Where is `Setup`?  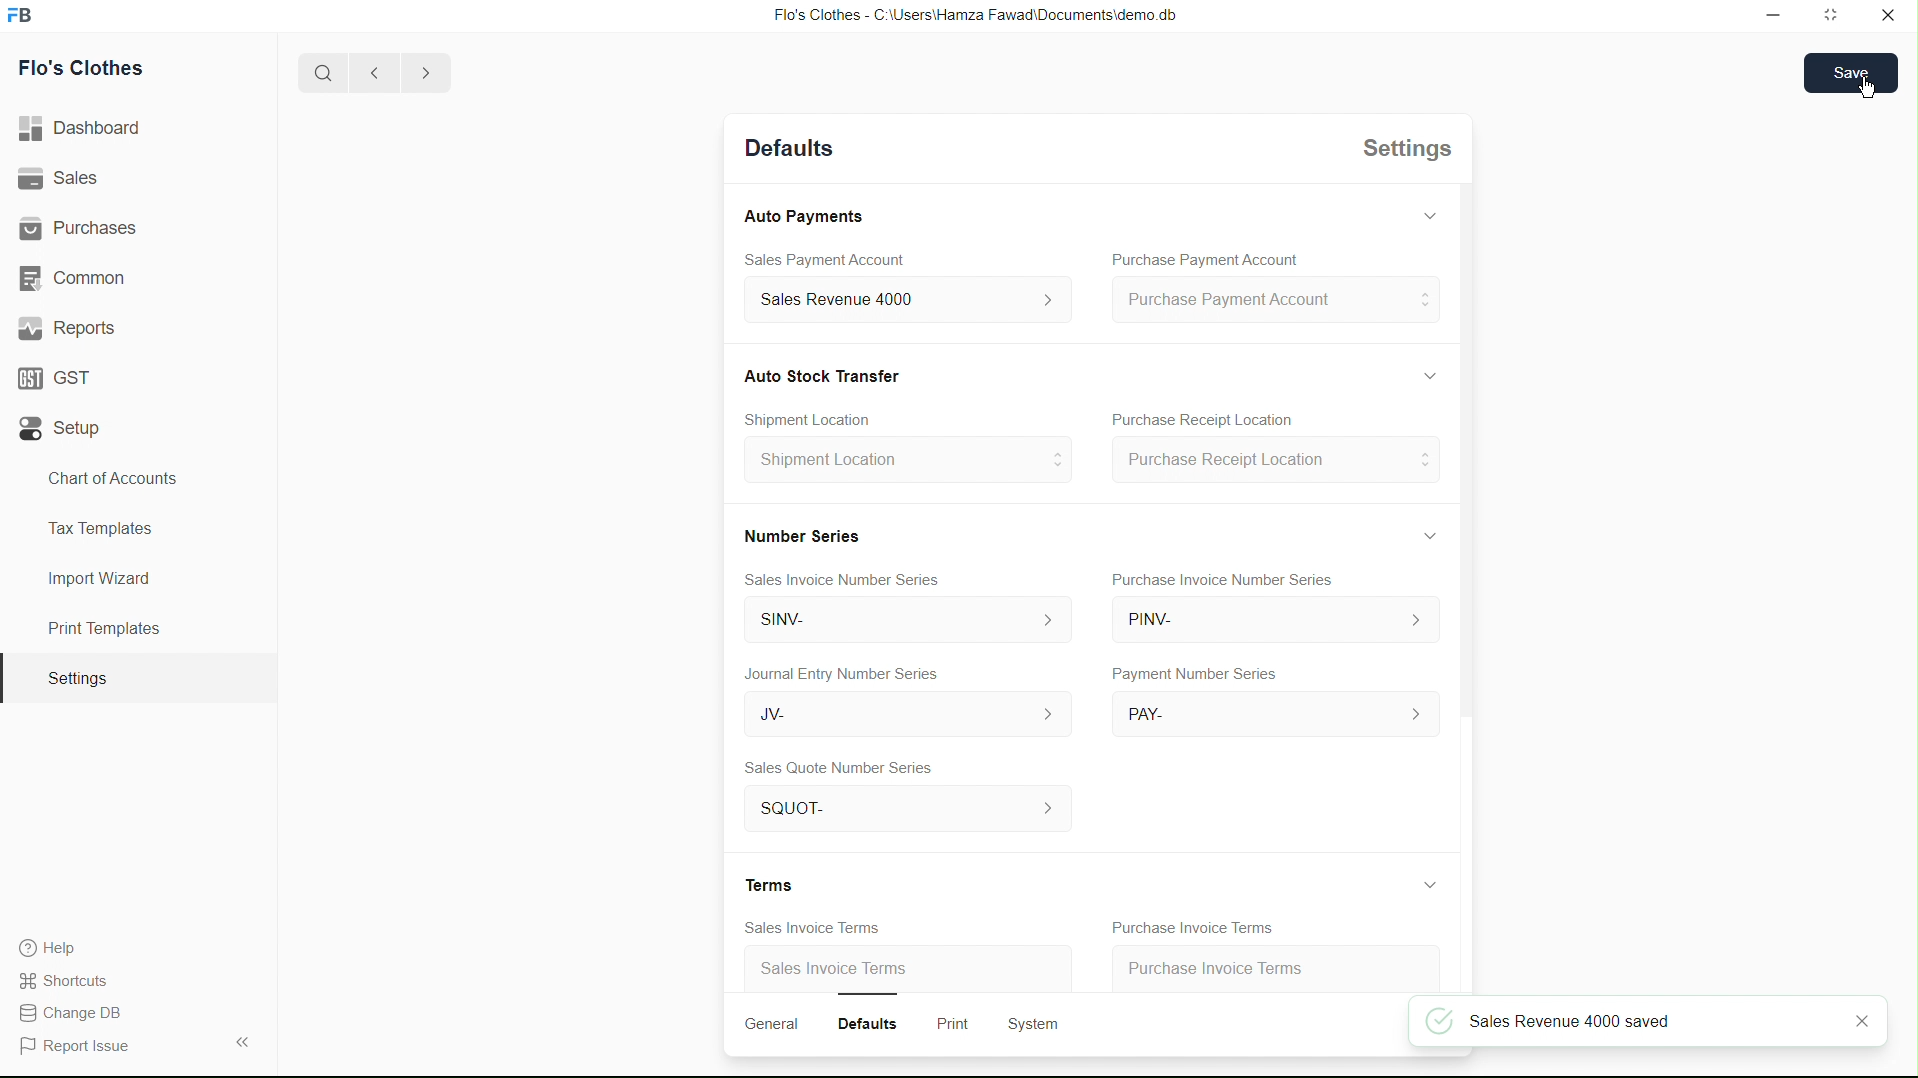
Setup is located at coordinates (65, 429).